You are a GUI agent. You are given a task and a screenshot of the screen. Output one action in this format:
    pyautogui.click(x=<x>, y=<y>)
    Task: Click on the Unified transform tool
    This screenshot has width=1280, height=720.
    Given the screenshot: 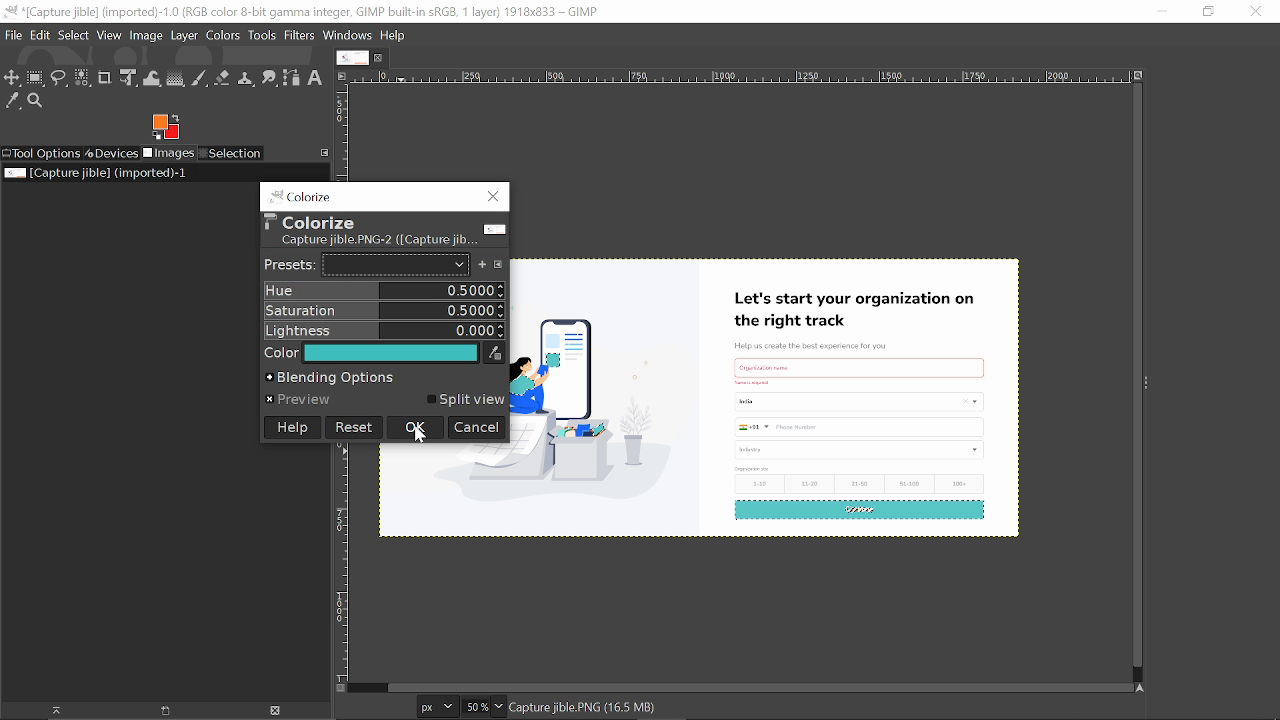 What is the action you would take?
    pyautogui.click(x=128, y=78)
    